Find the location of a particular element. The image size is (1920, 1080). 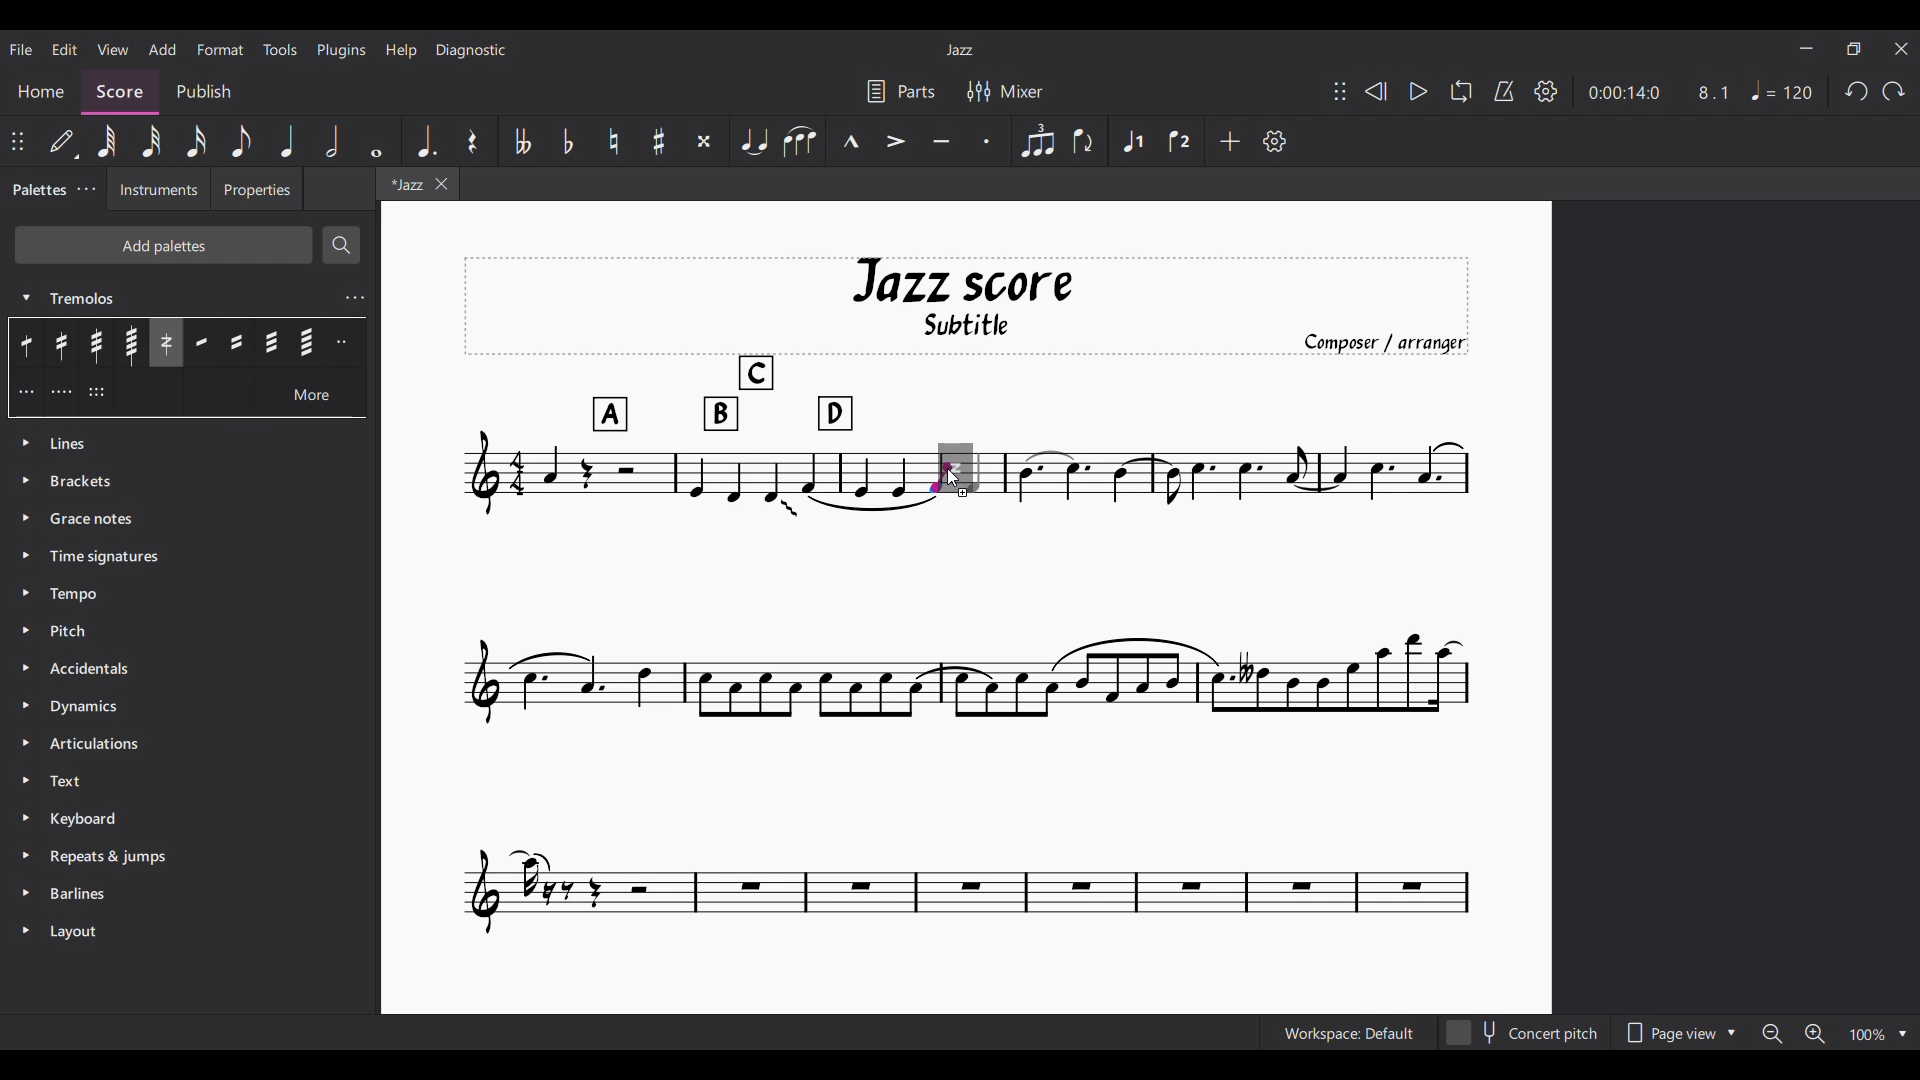

Toggle flat is located at coordinates (568, 141).